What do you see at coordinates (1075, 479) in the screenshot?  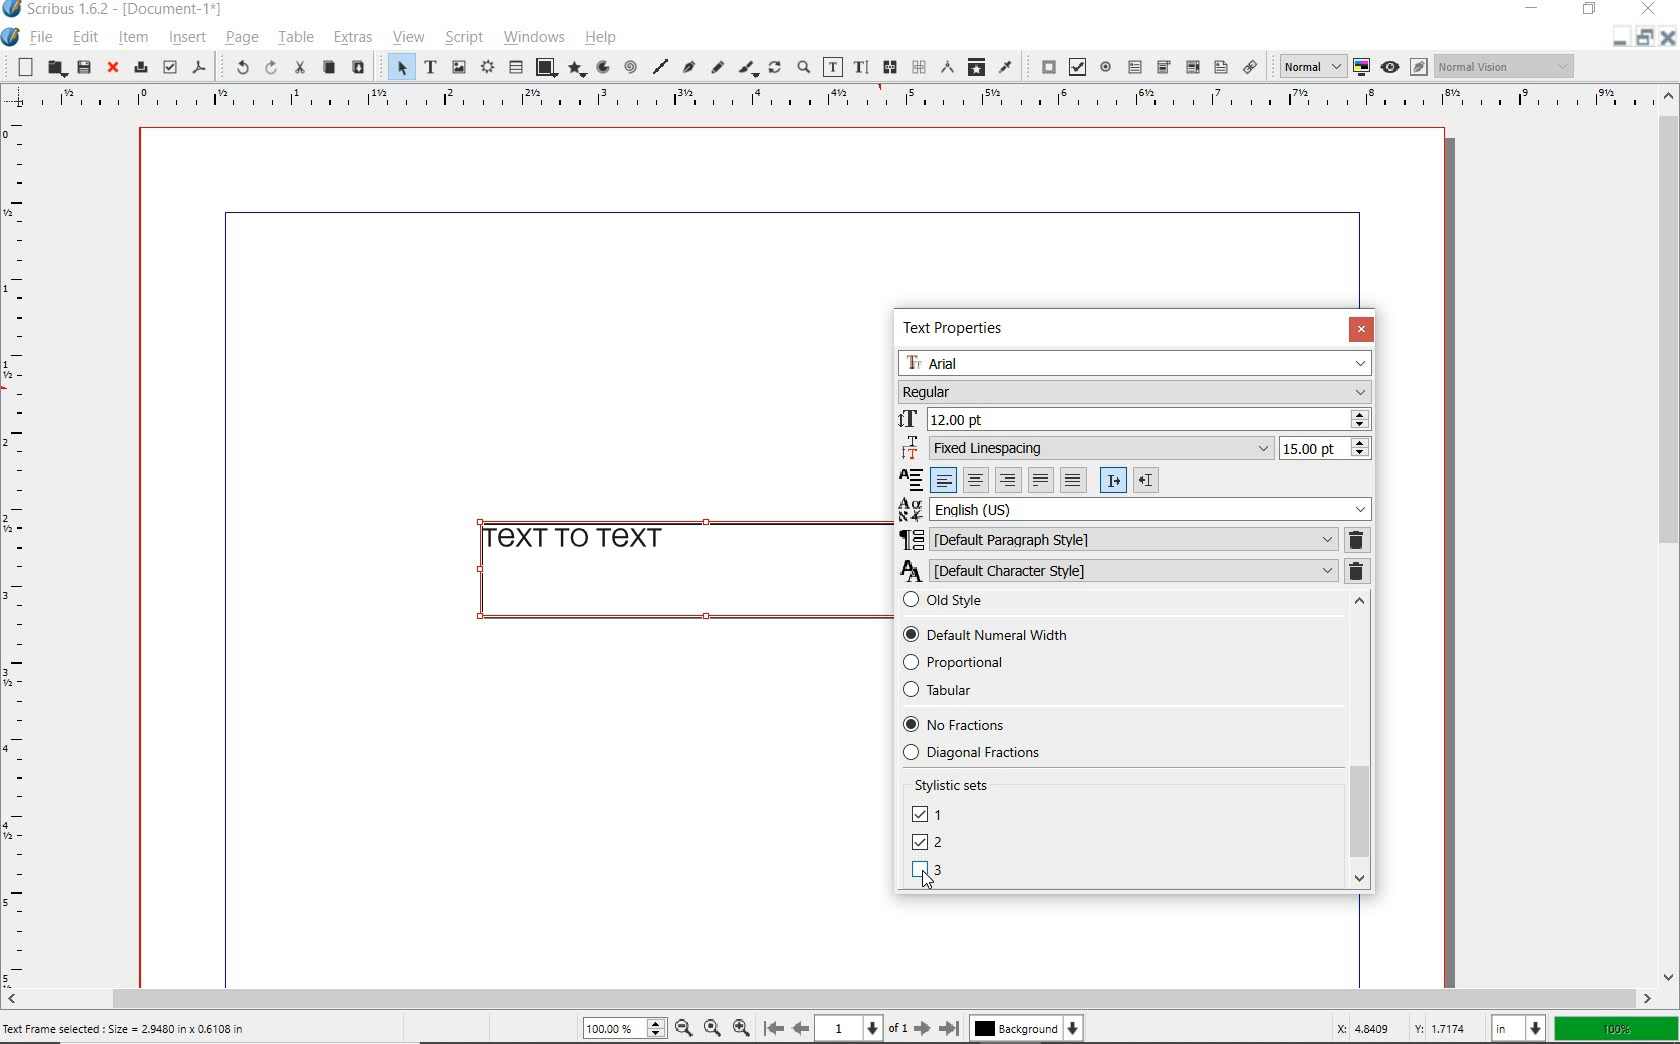 I see `Forced justified` at bounding box center [1075, 479].